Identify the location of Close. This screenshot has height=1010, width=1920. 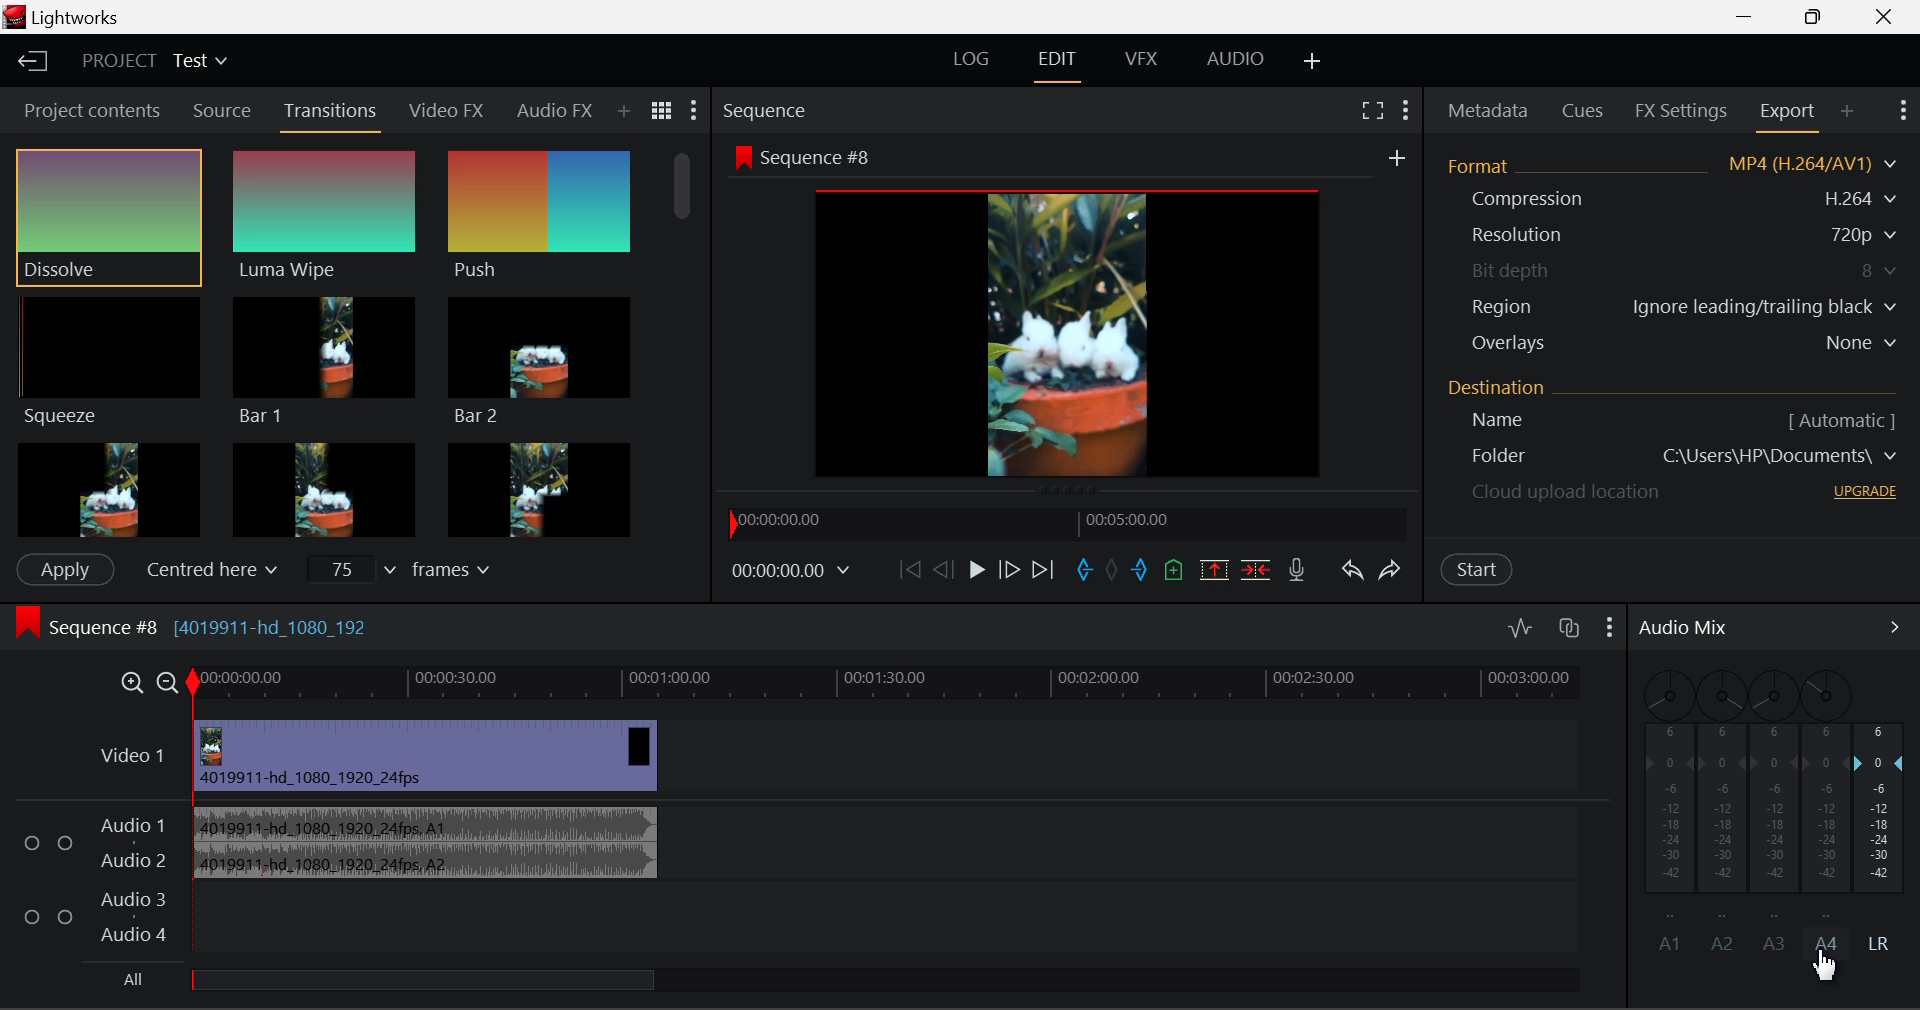
(1886, 17).